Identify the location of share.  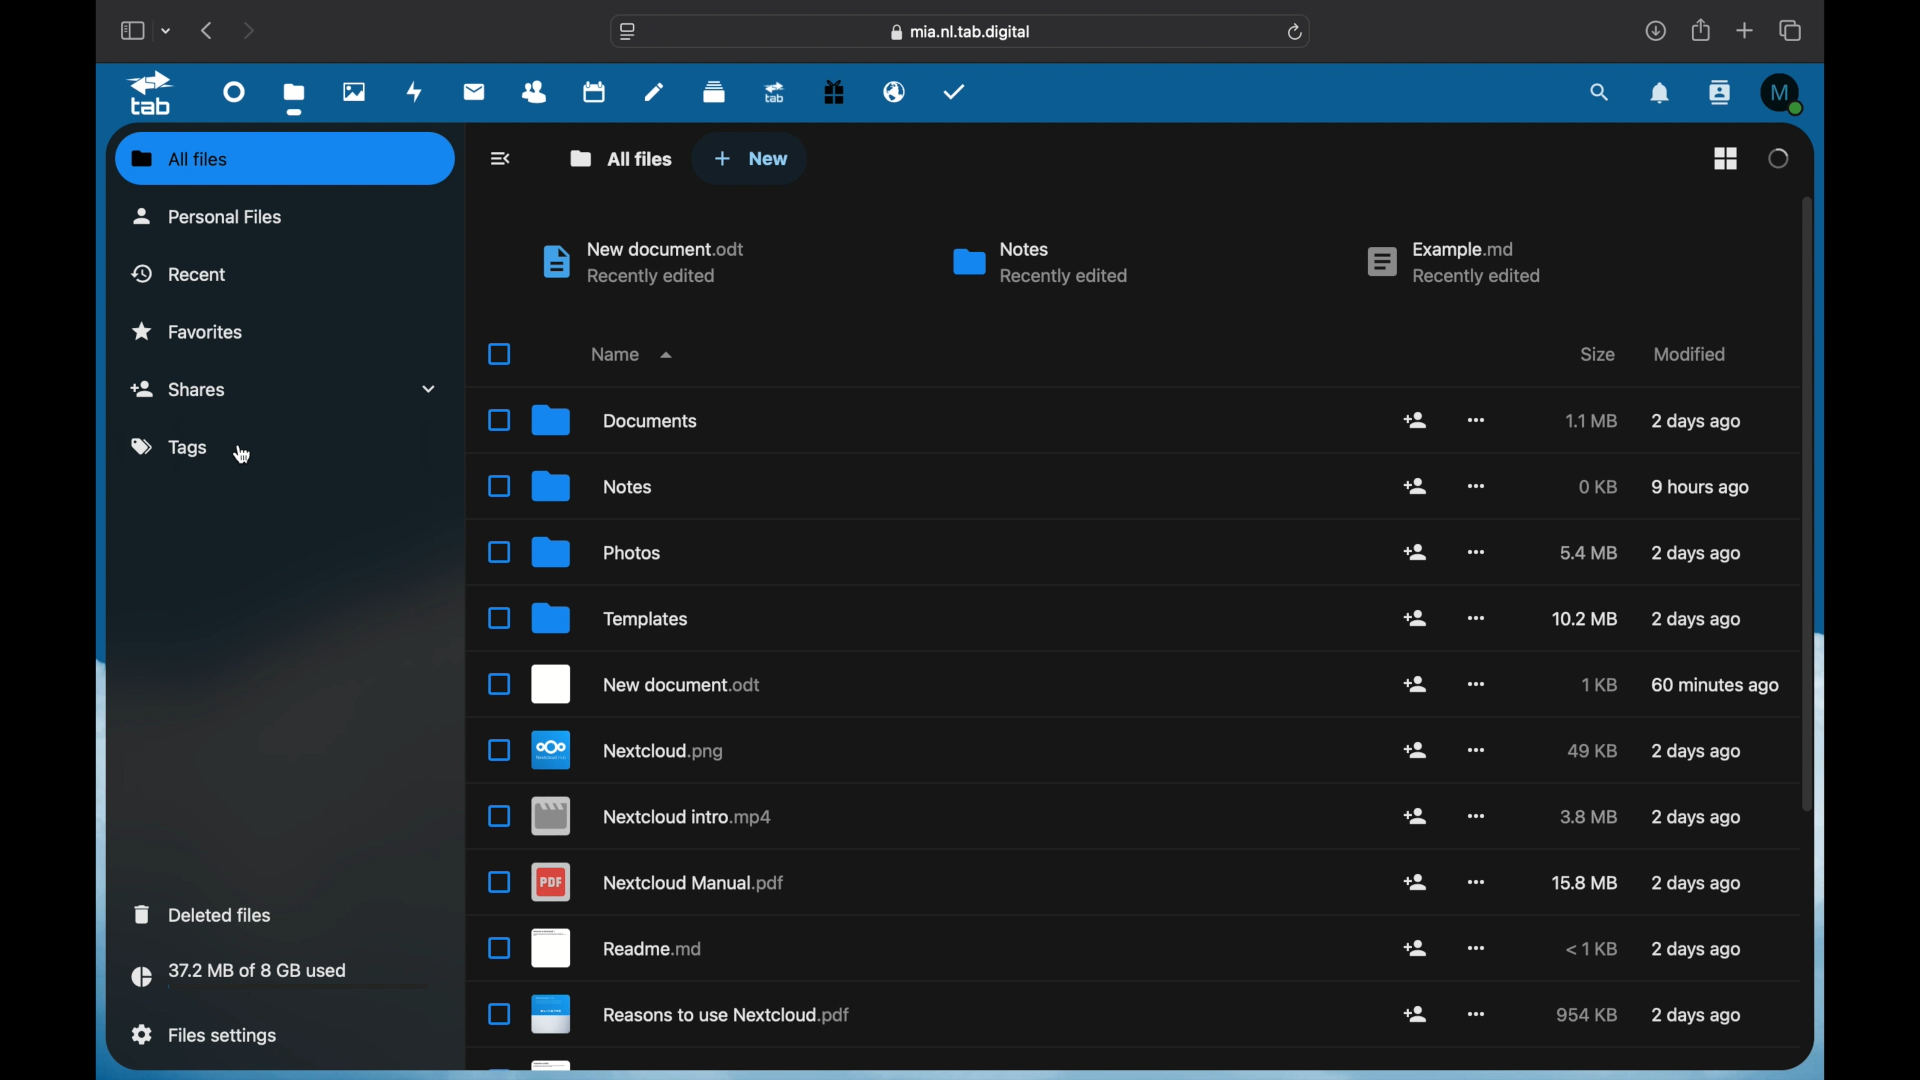
(1417, 816).